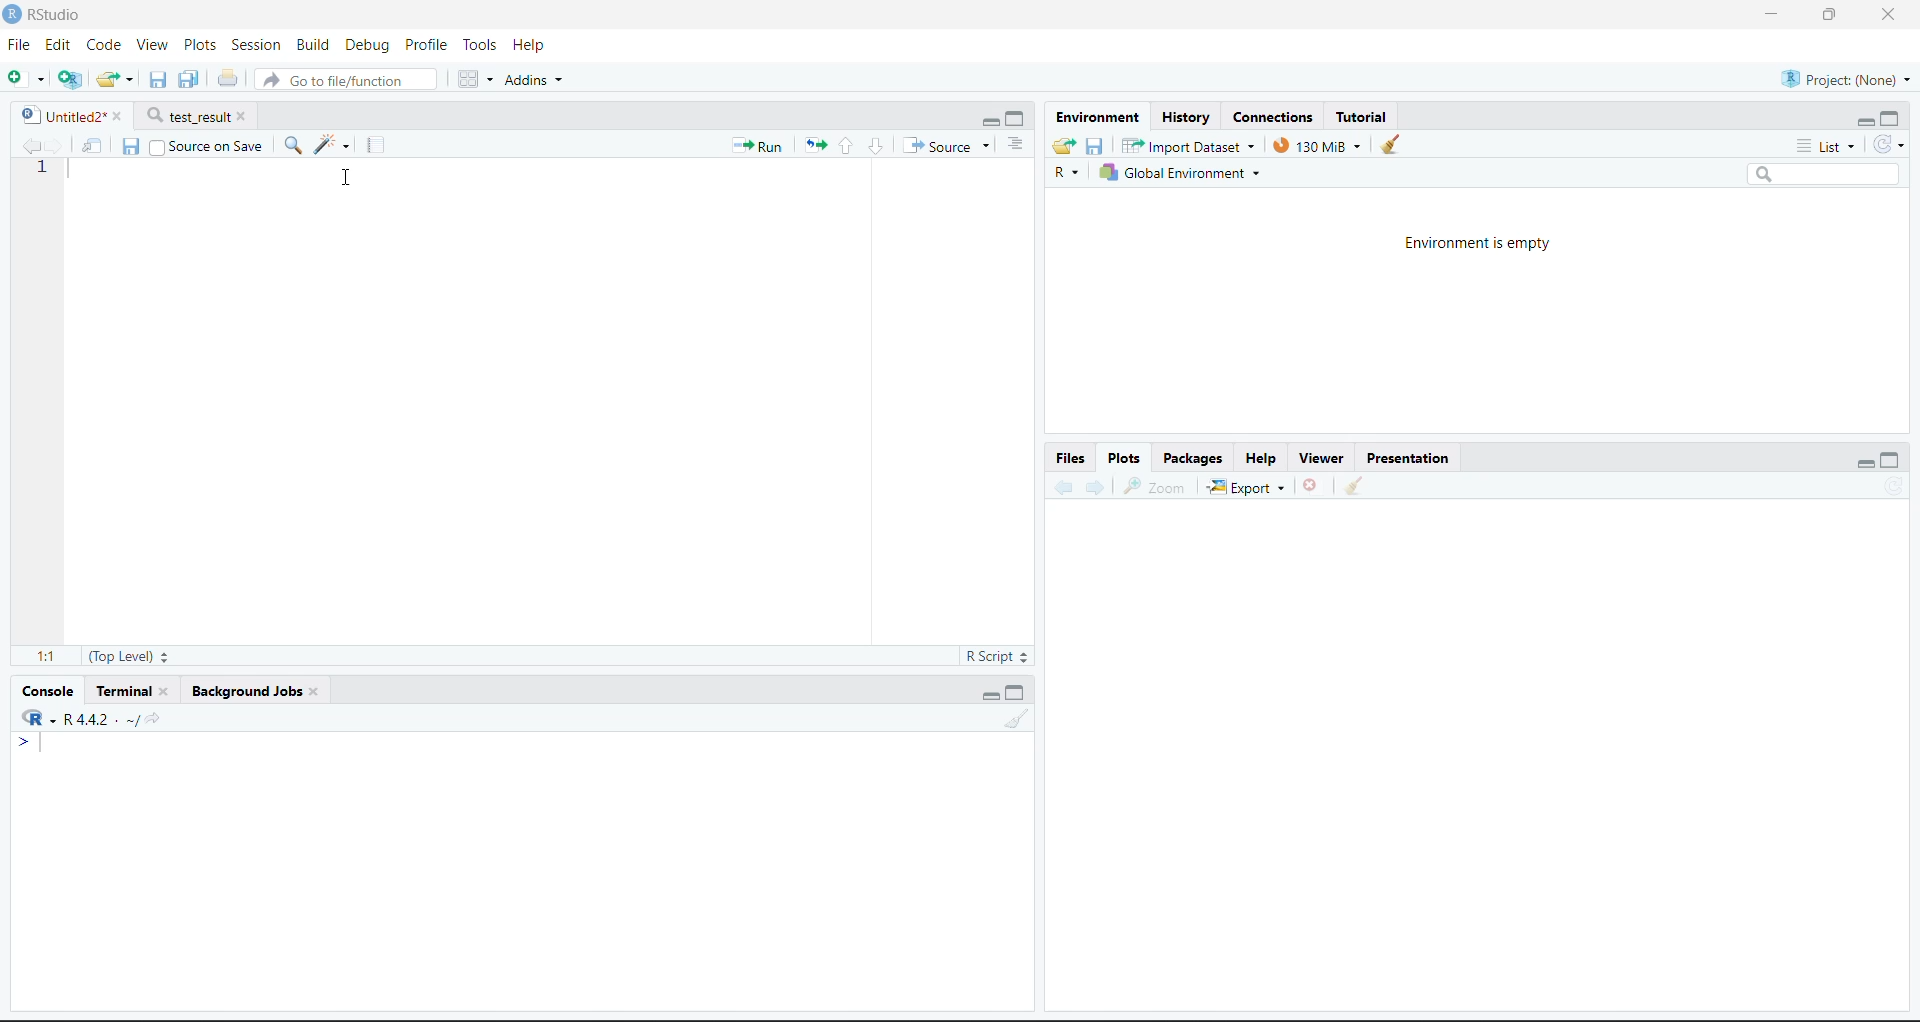 This screenshot has width=1920, height=1022. I want to click on Console, so click(50, 692).